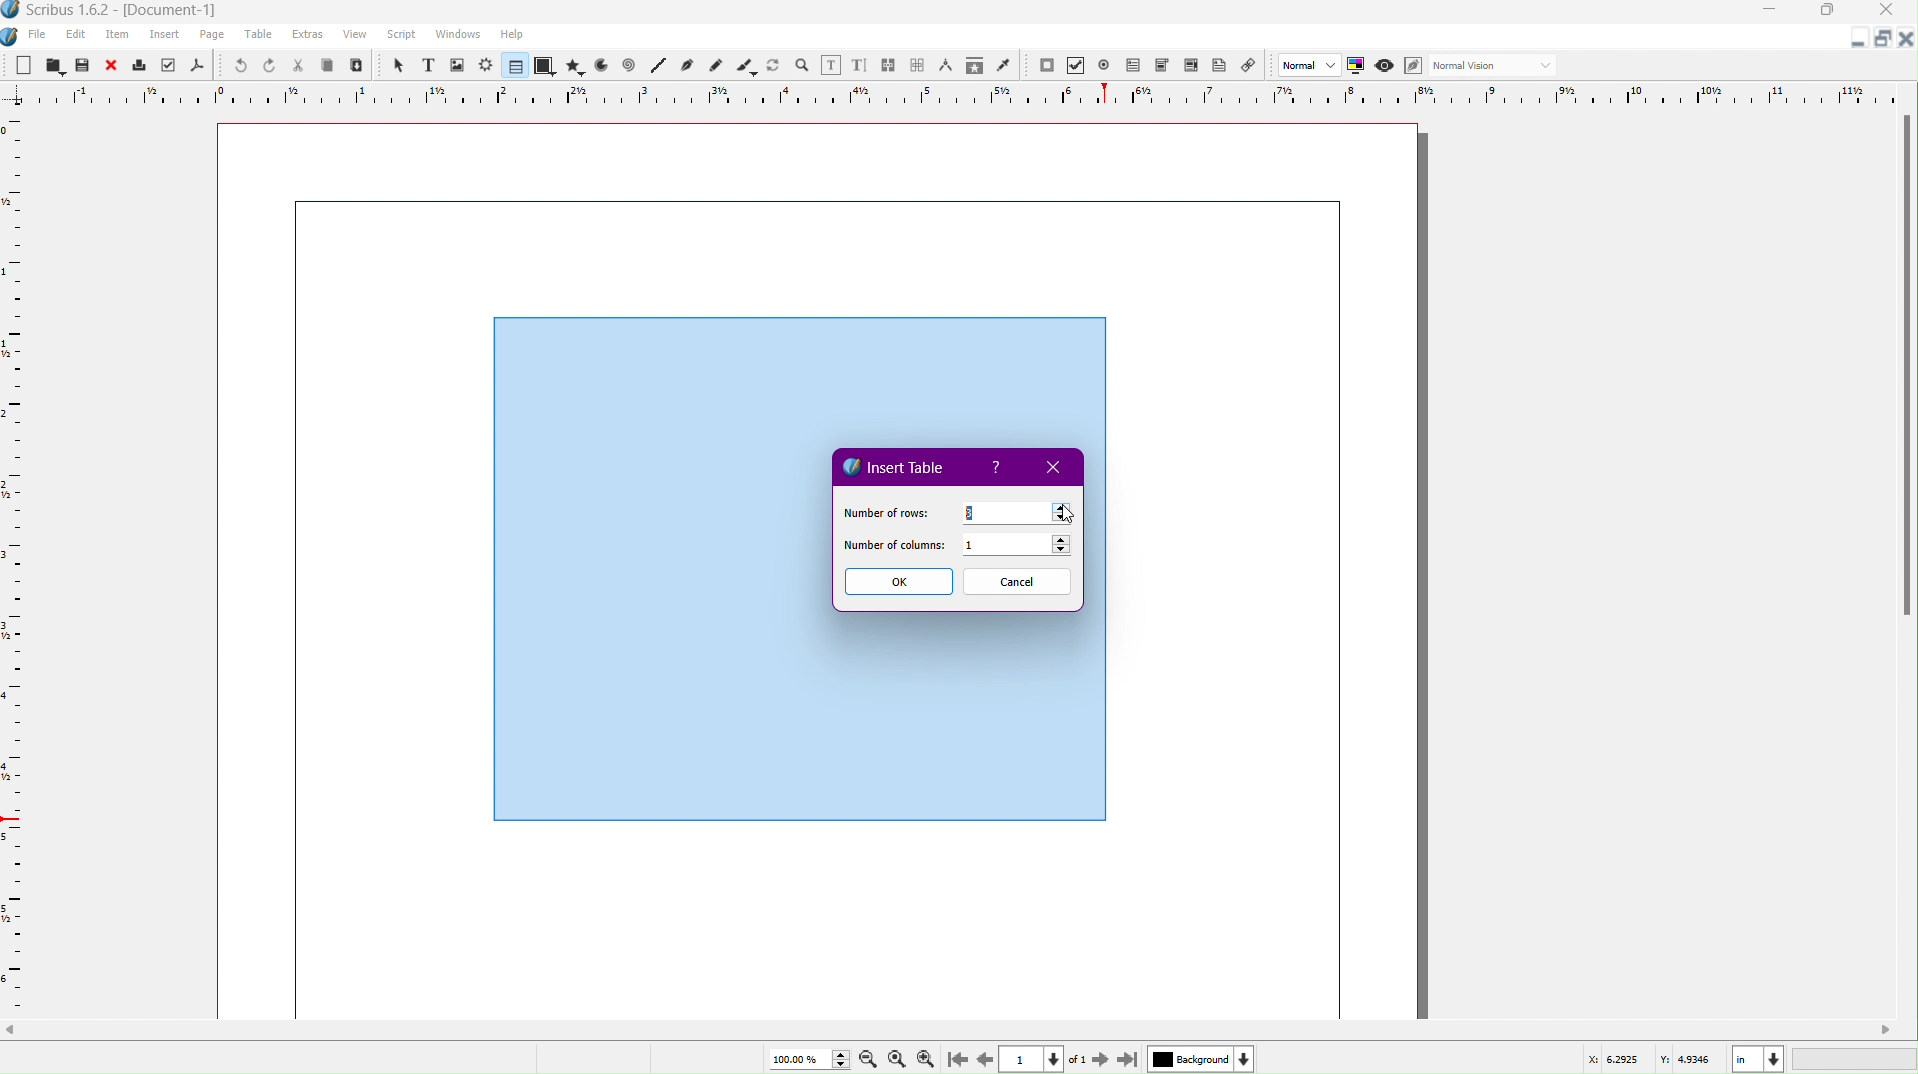 This screenshot has width=1918, height=1074. What do you see at coordinates (1108, 65) in the screenshot?
I see `PDF Radio Button` at bounding box center [1108, 65].